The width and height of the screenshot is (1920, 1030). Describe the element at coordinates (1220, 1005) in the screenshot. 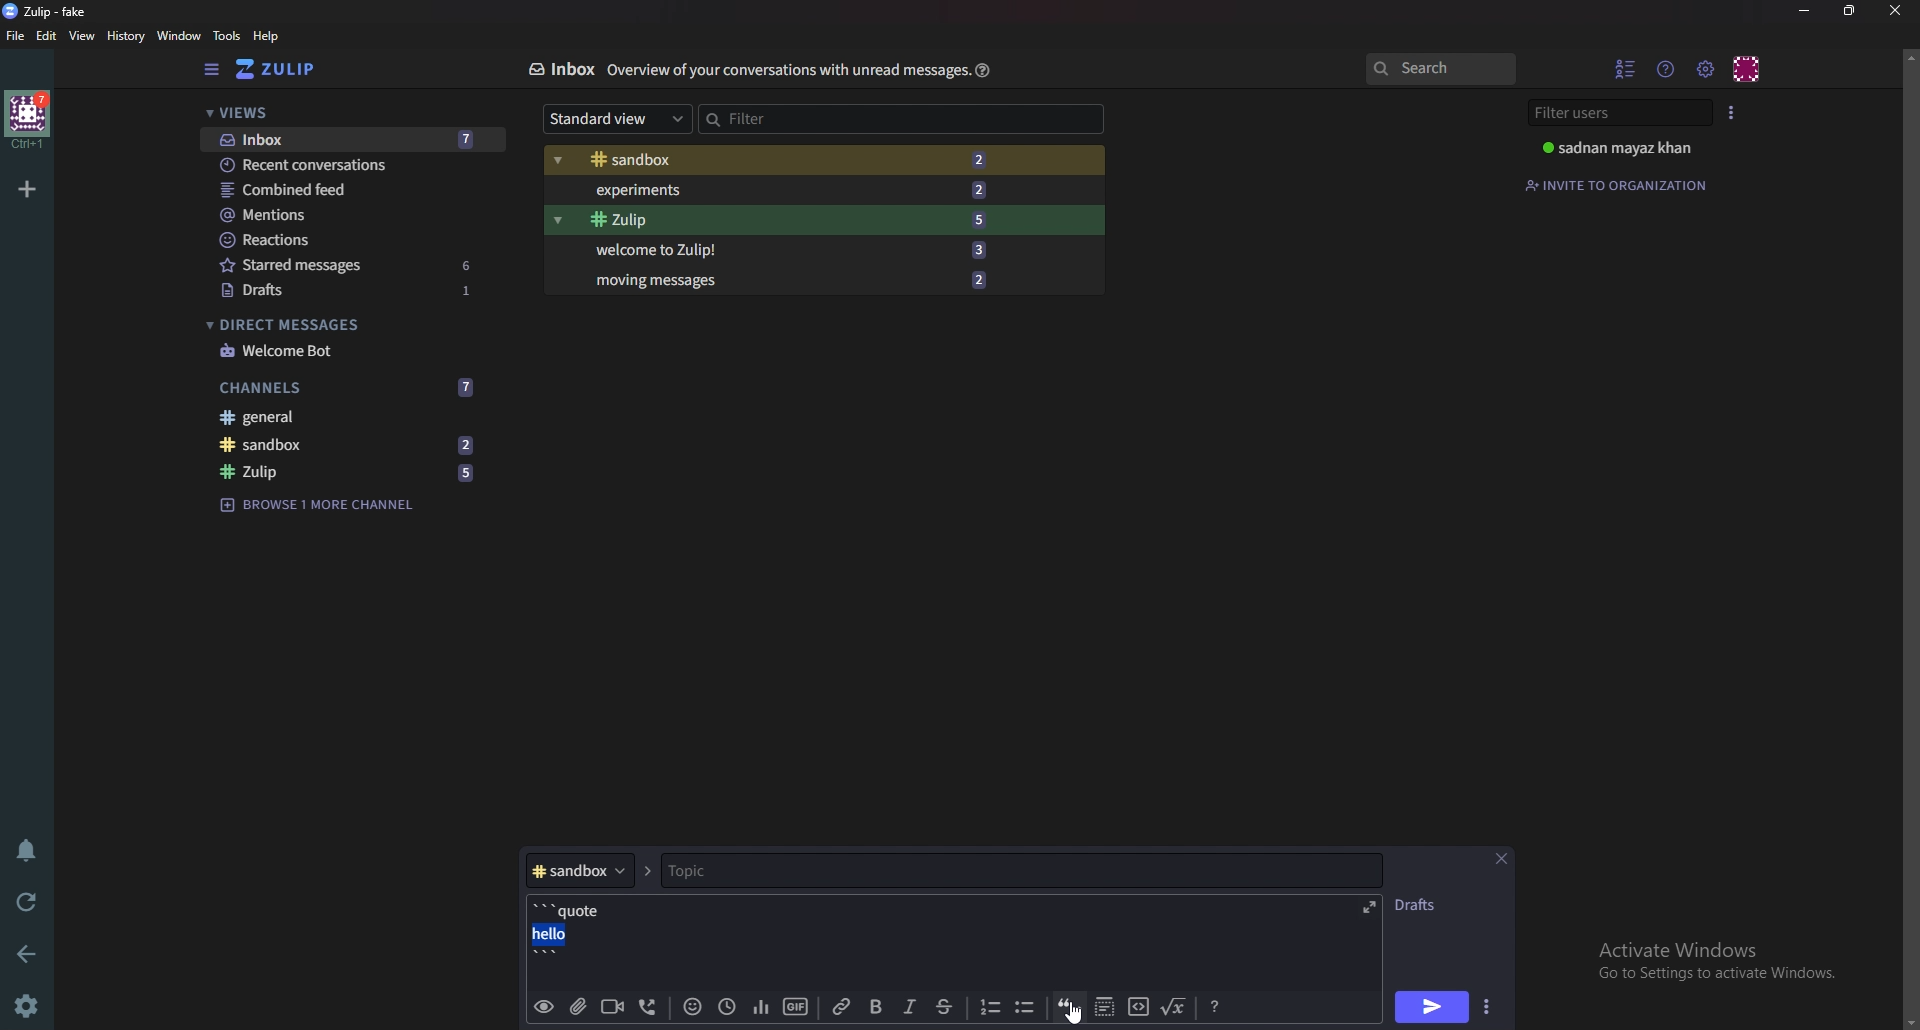

I see `message Formatting` at that location.